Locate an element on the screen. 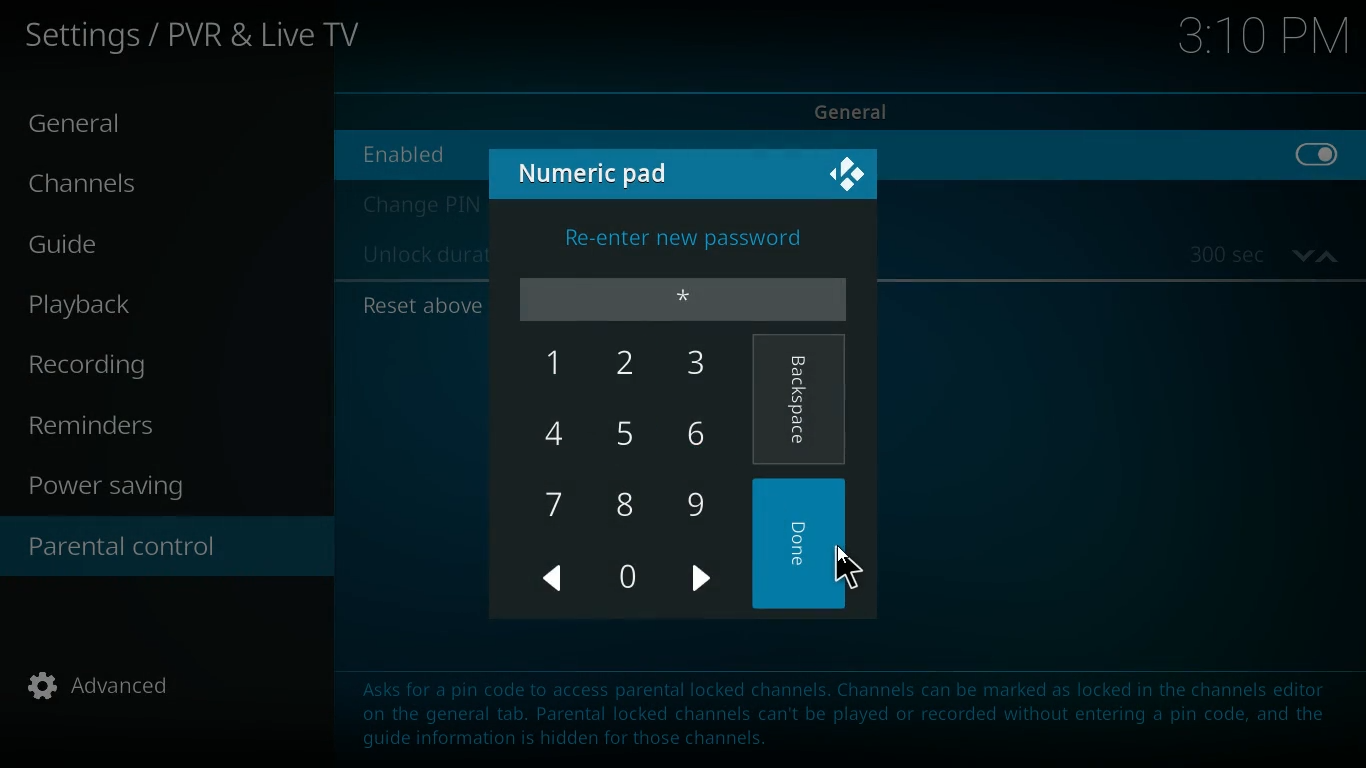  off is located at coordinates (1318, 166).